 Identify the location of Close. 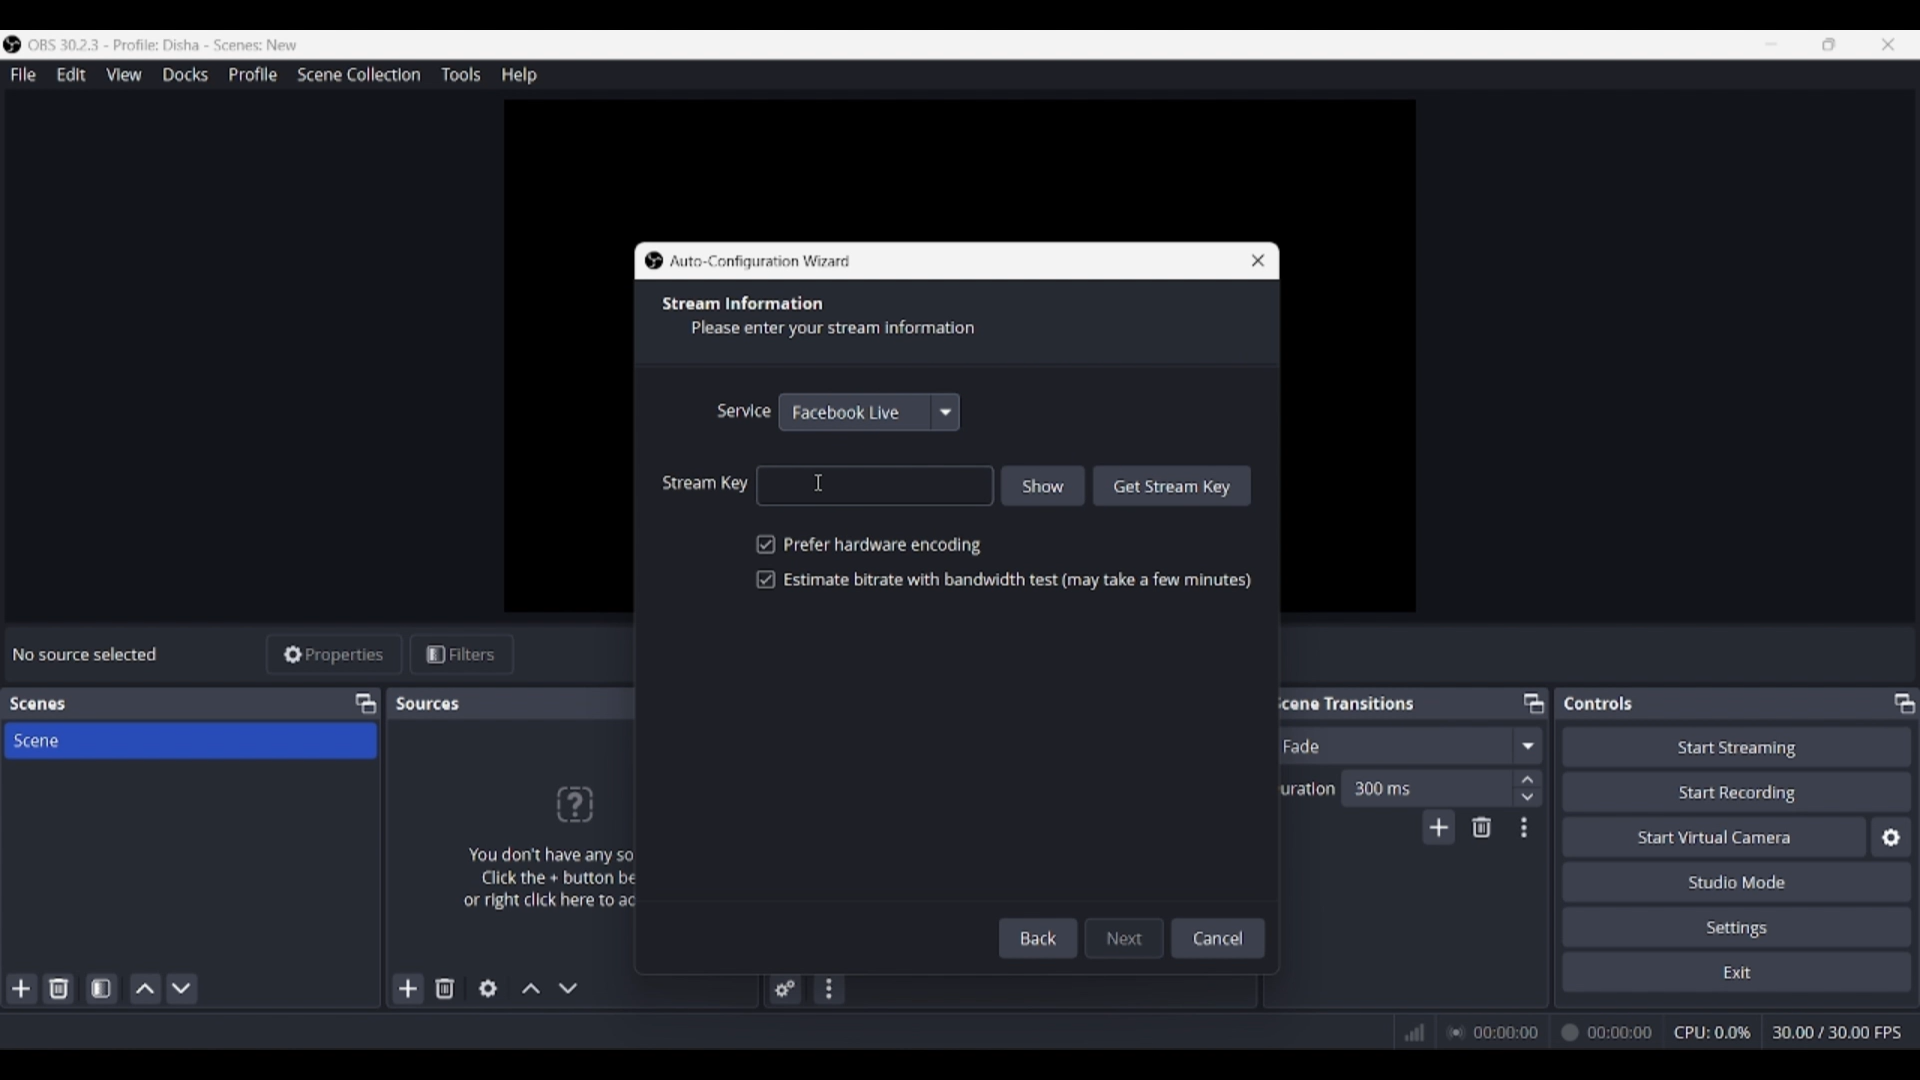
(1250, 259).